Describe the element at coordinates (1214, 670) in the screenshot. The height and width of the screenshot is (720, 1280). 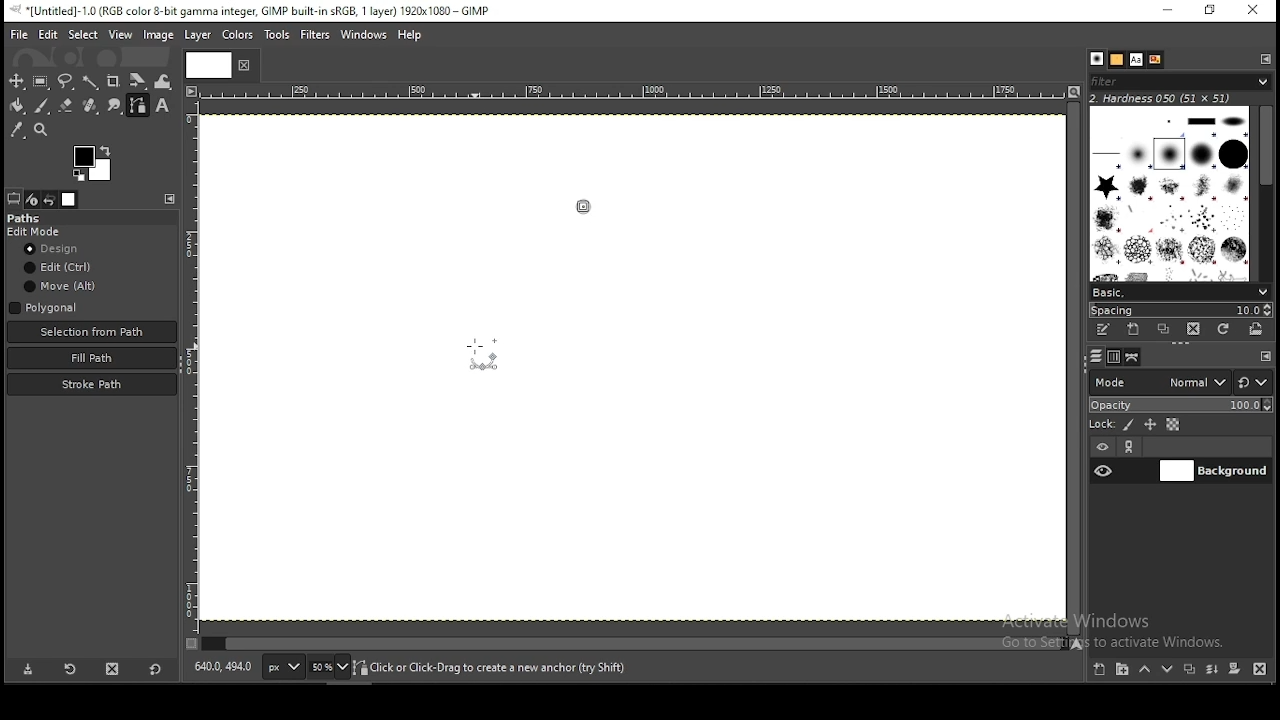
I see `merge layer` at that location.